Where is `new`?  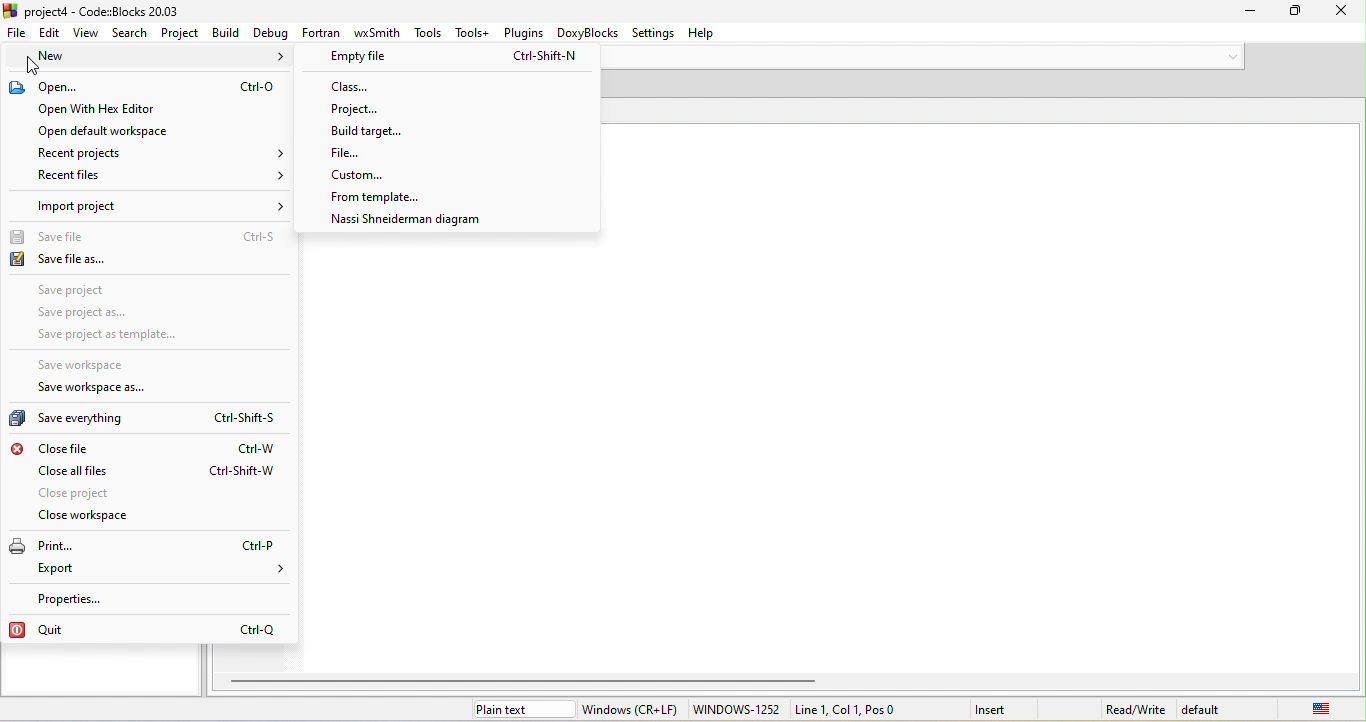 new is located at coordinates (154, 60).